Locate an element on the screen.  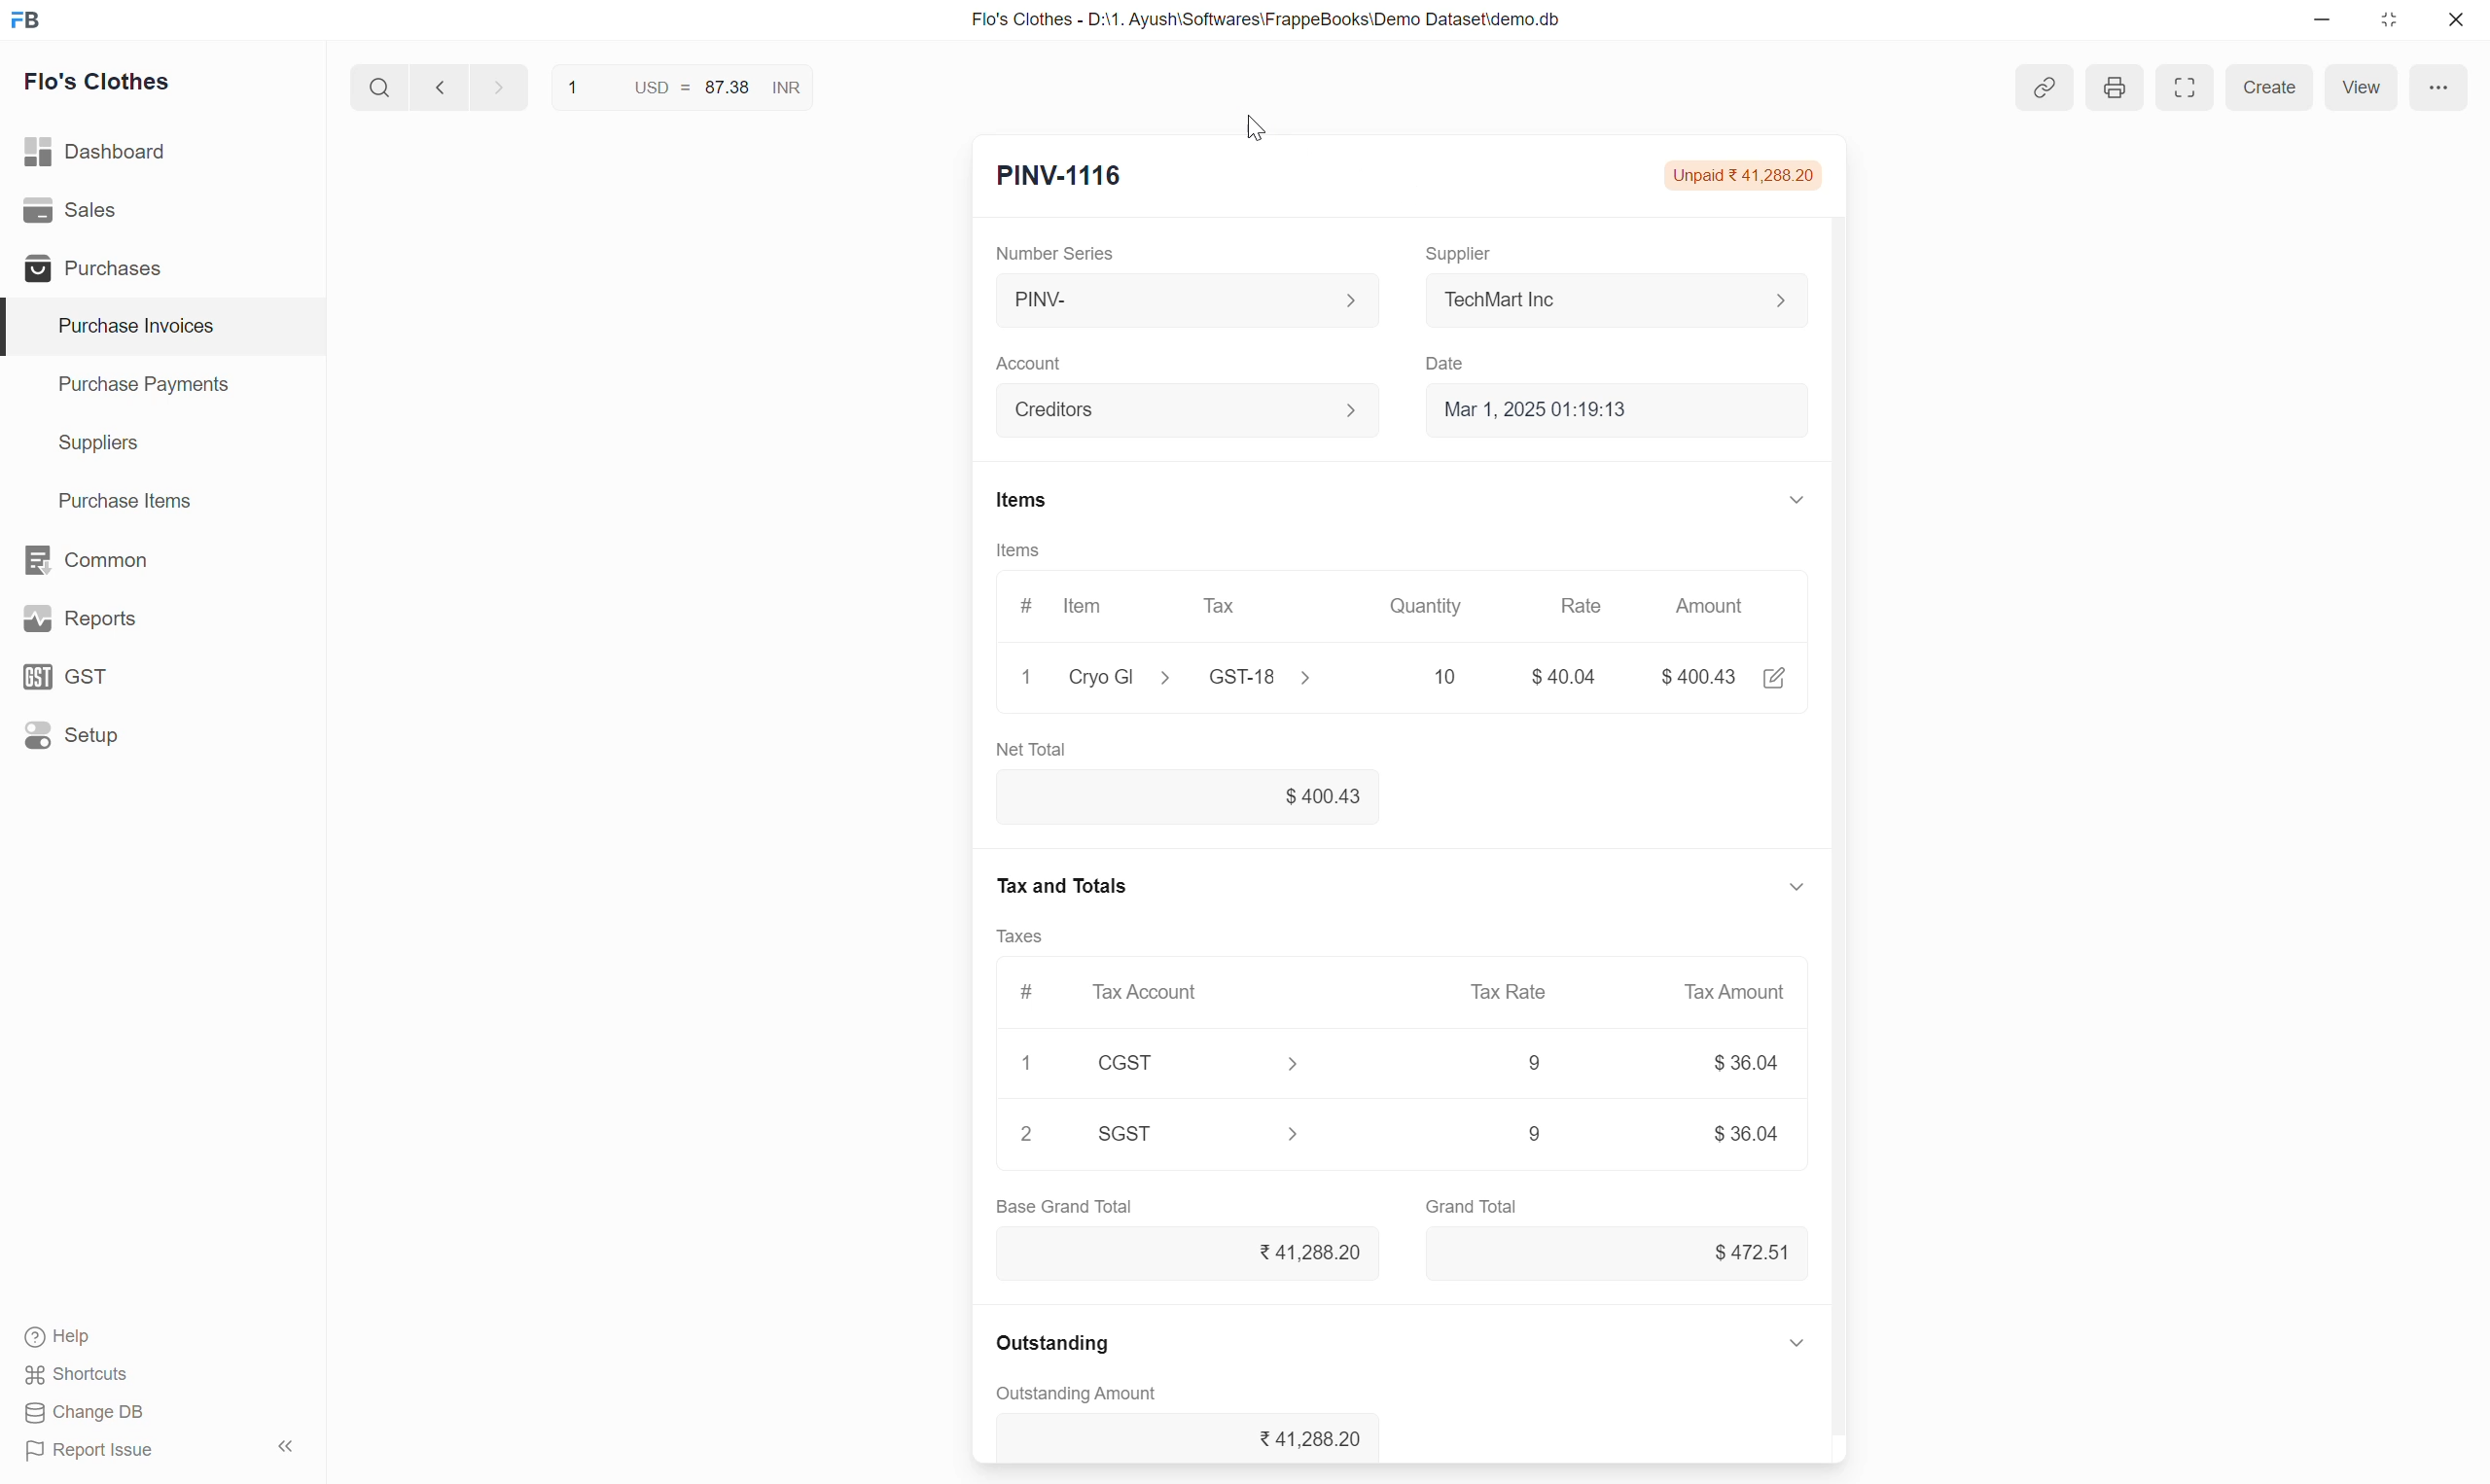
9 is located at coordinates (1530, 1059).